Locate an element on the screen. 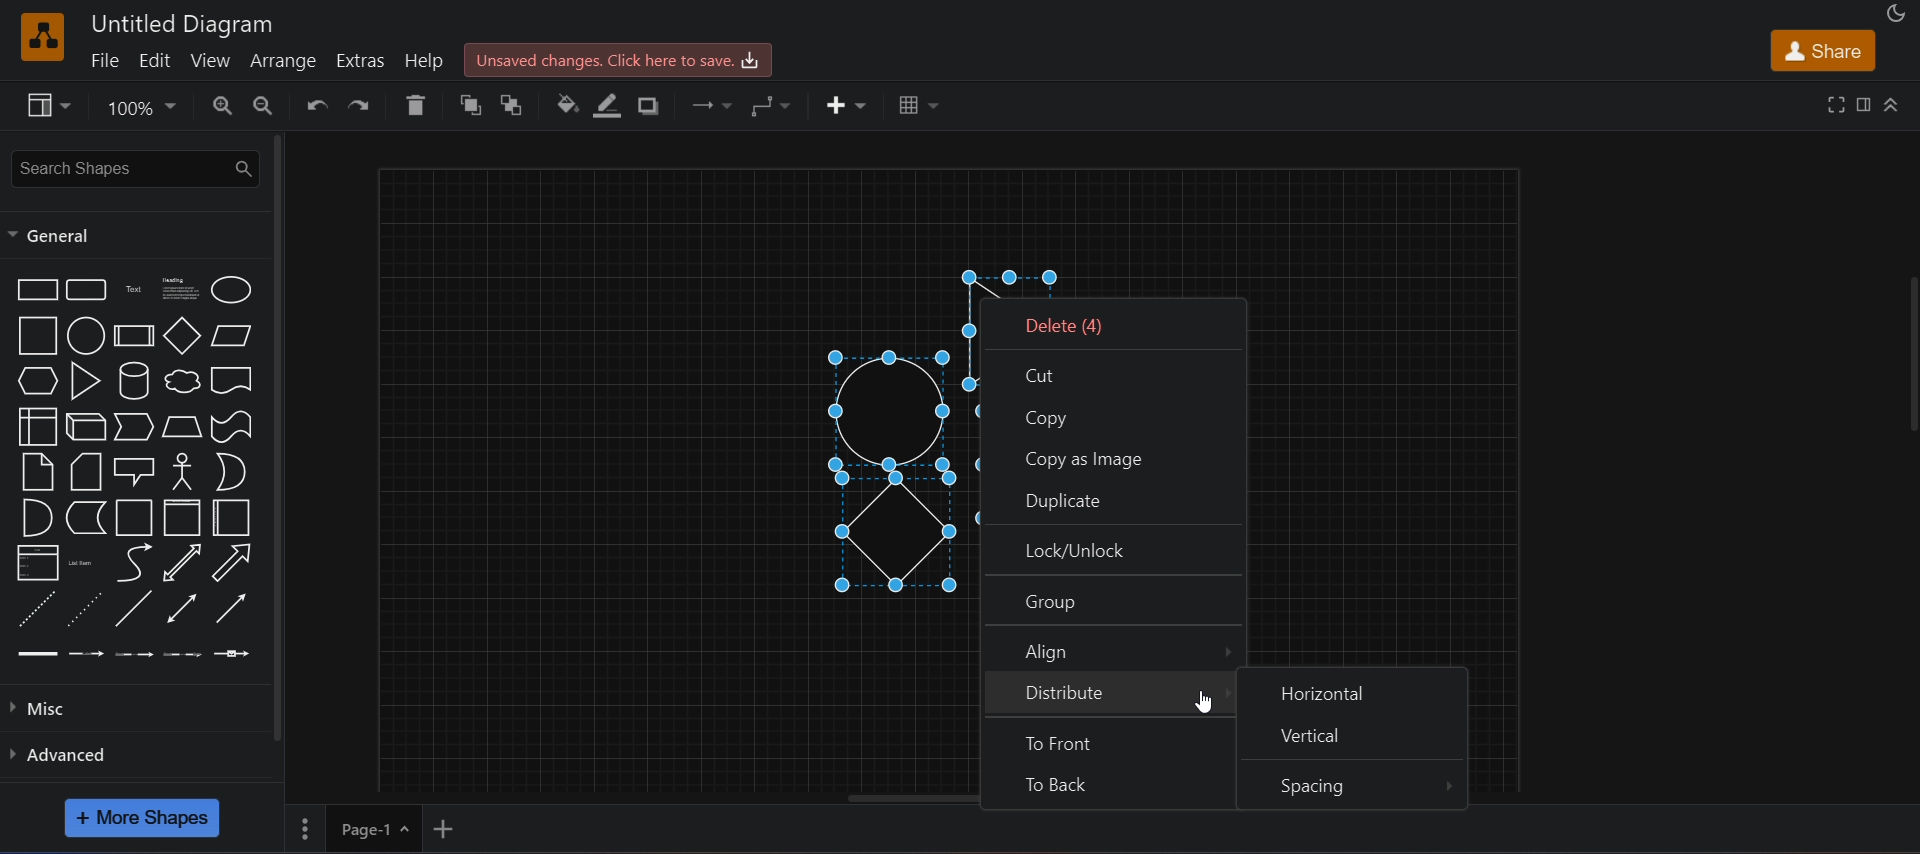  vertical container is located at coordinates (179, 519).